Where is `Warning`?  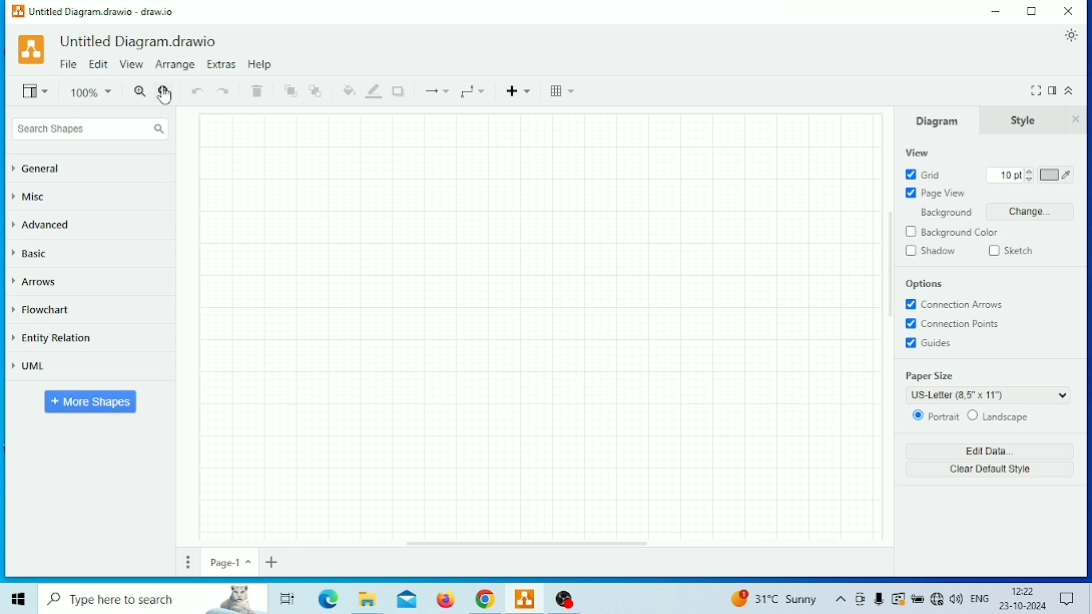
Warning is located at coordinates (898, 599).